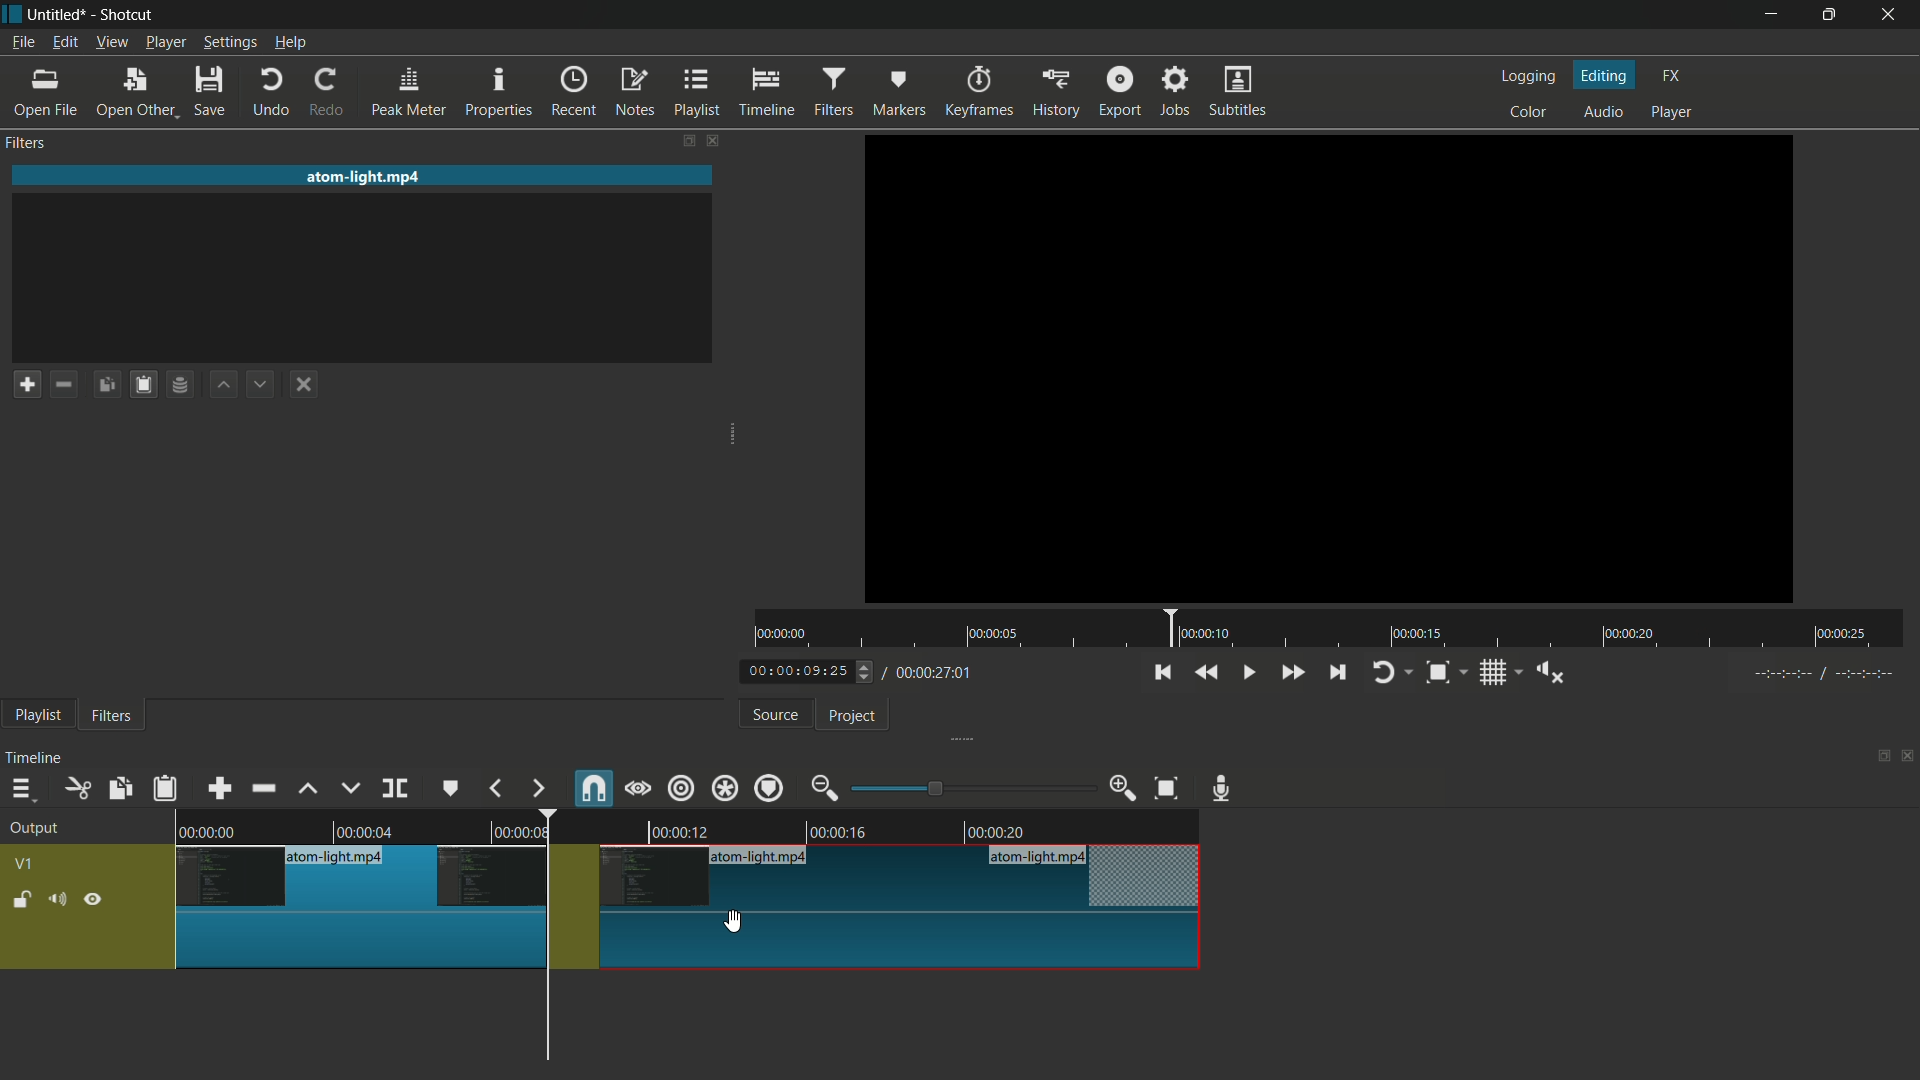 Image resolution: width=1920 pixels, height=1080 pixels. I want to click on logging, so click(1532, 76).